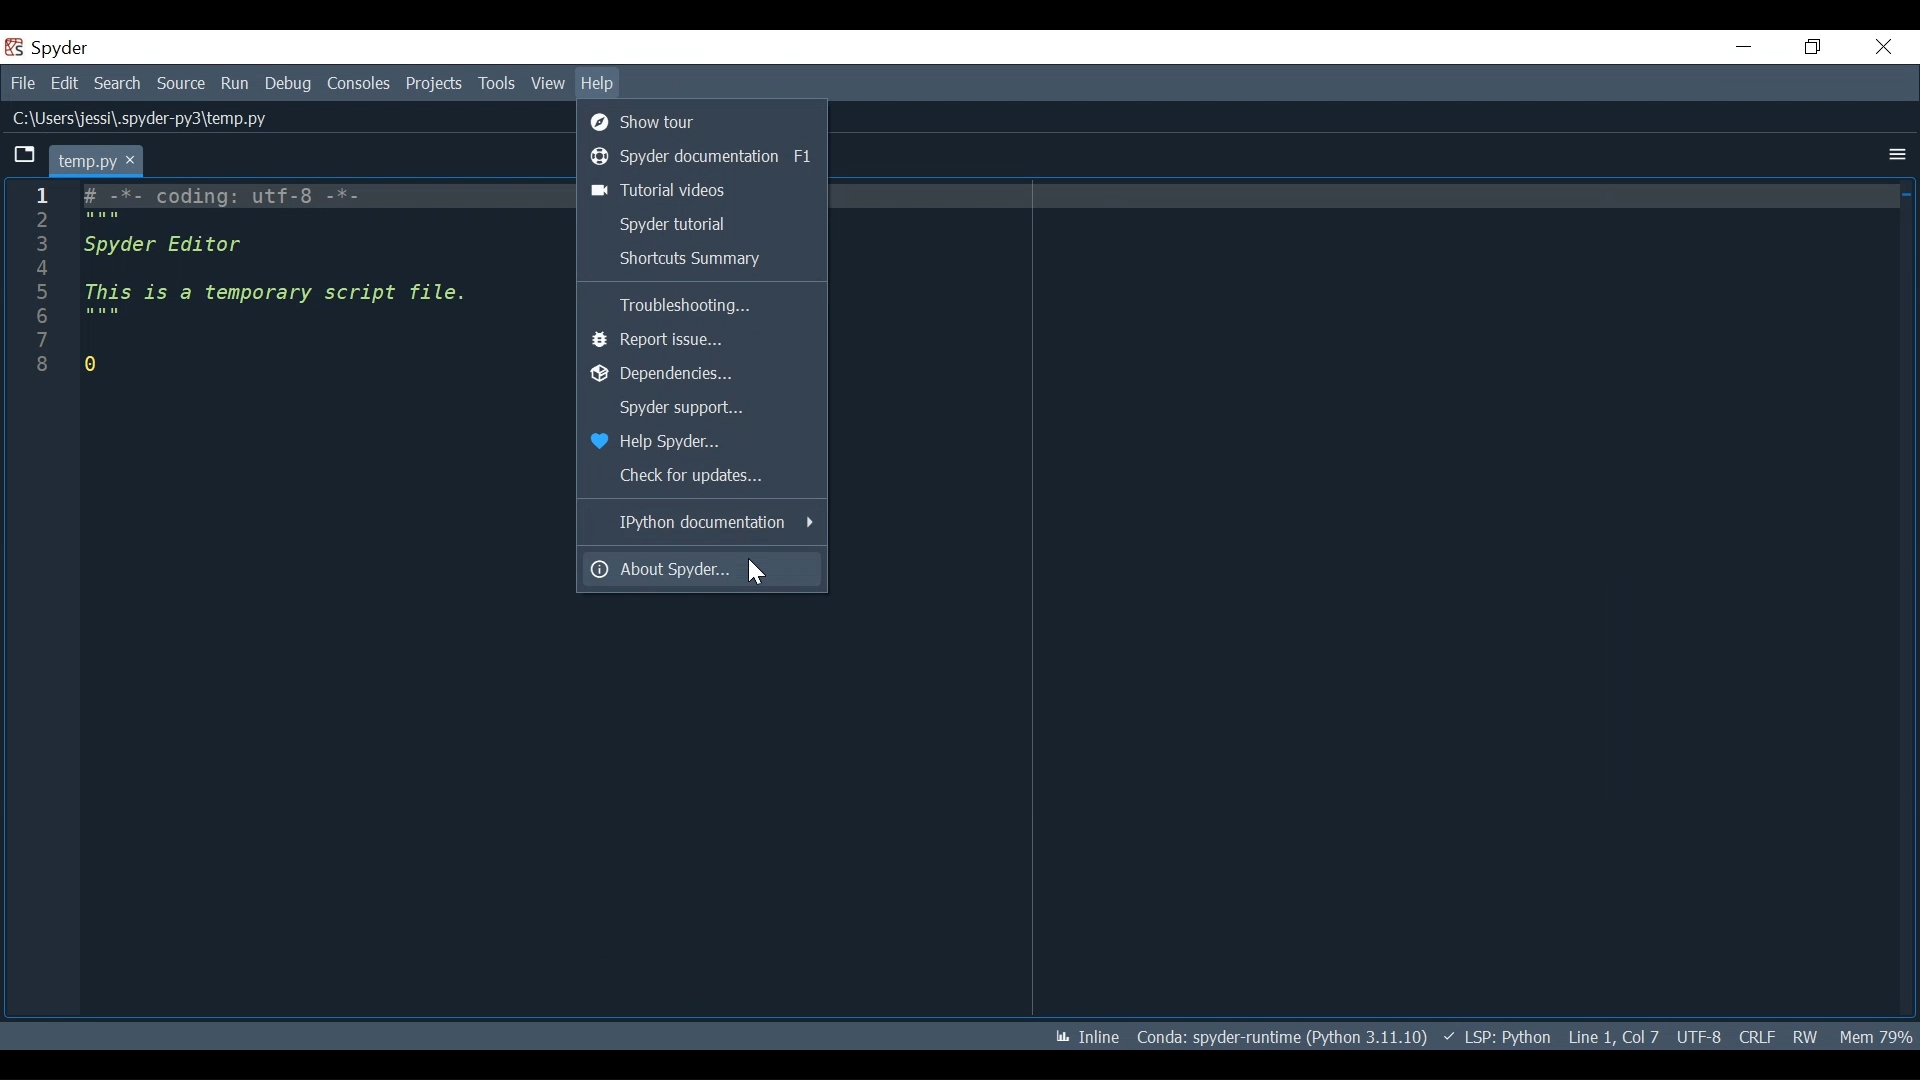 The height and width of the screenshot is (1080, 1920). Describe the element at coordinates (548, 83) in the screenshot. I see `View` at that location.